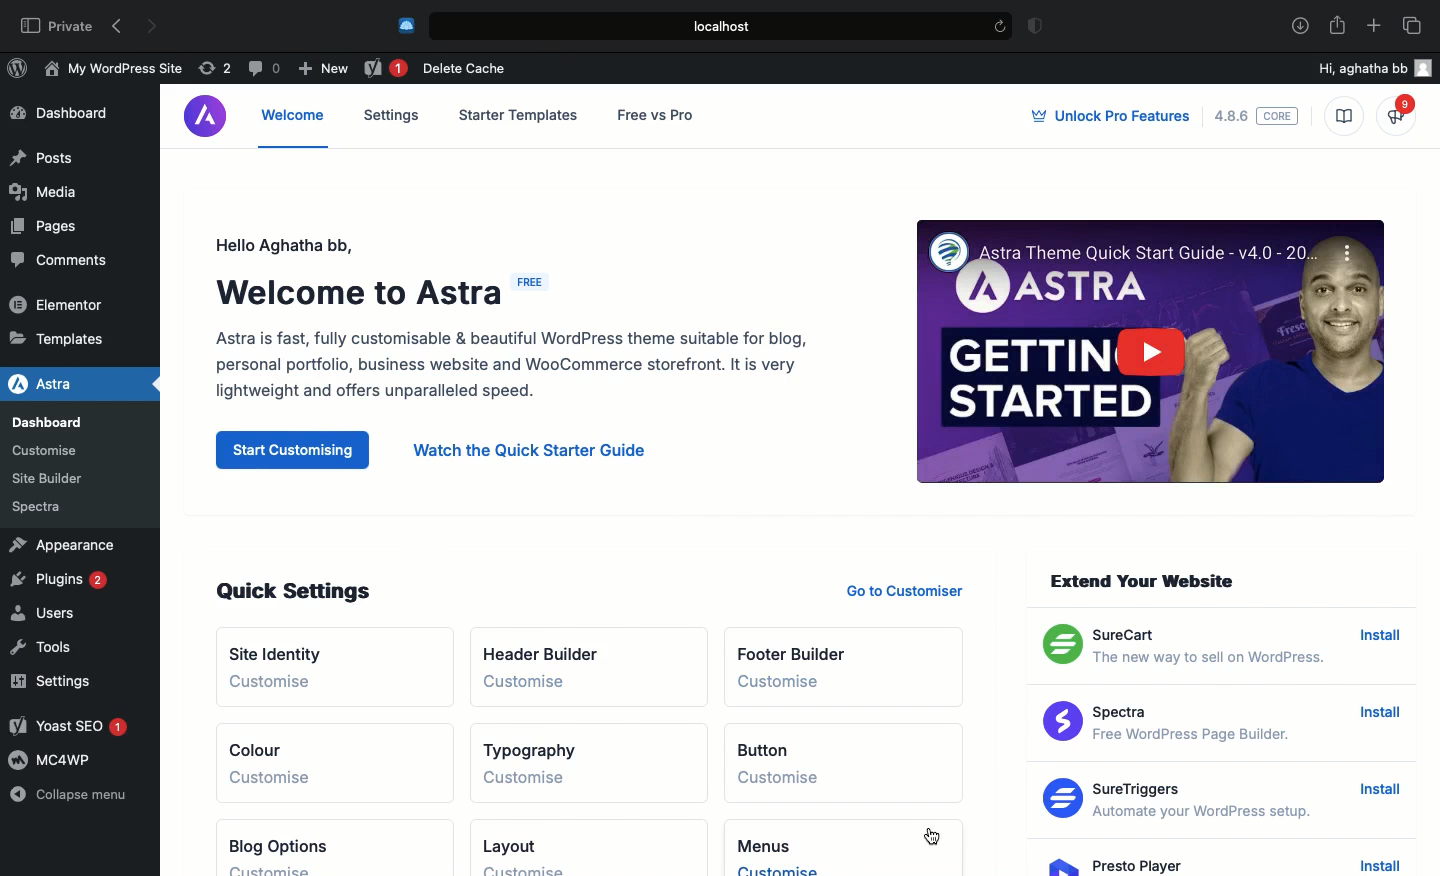 The width and height of the screenshot is (1440, 876). I want to click on Yoast 1, so click(385, 69).